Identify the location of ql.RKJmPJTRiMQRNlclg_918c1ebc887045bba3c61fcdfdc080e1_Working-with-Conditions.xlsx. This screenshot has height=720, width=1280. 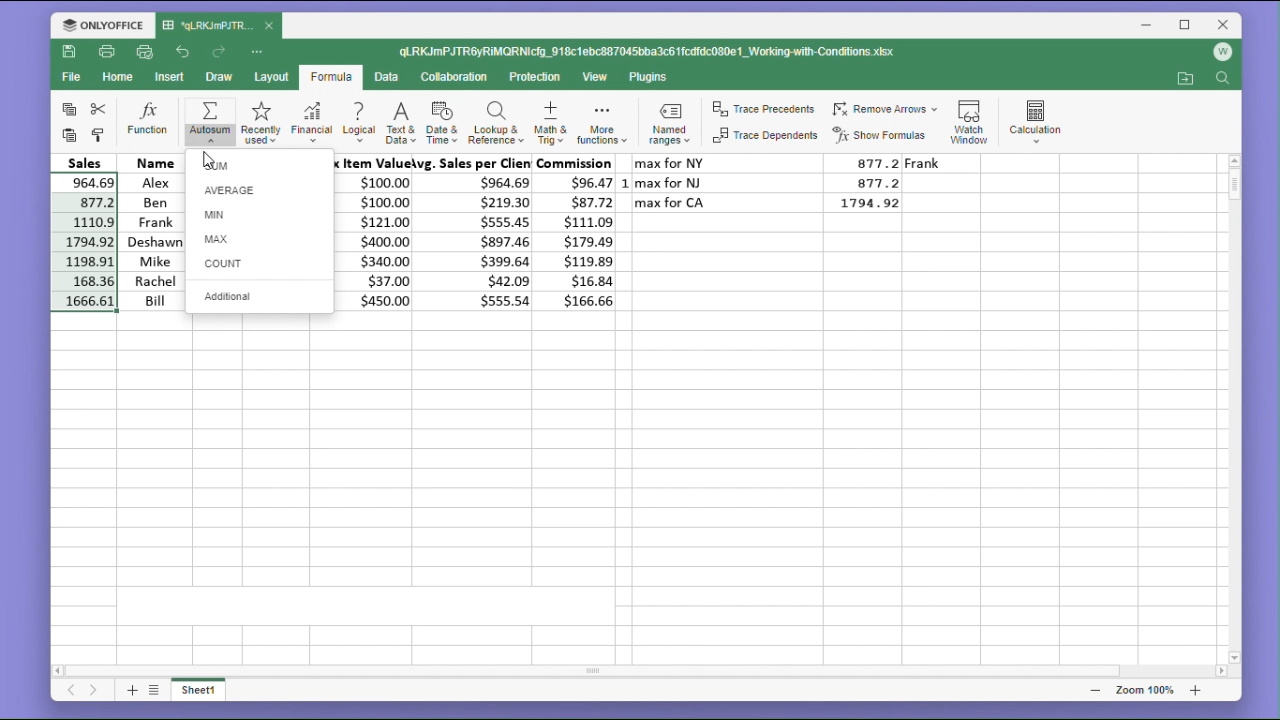
(668, 52).